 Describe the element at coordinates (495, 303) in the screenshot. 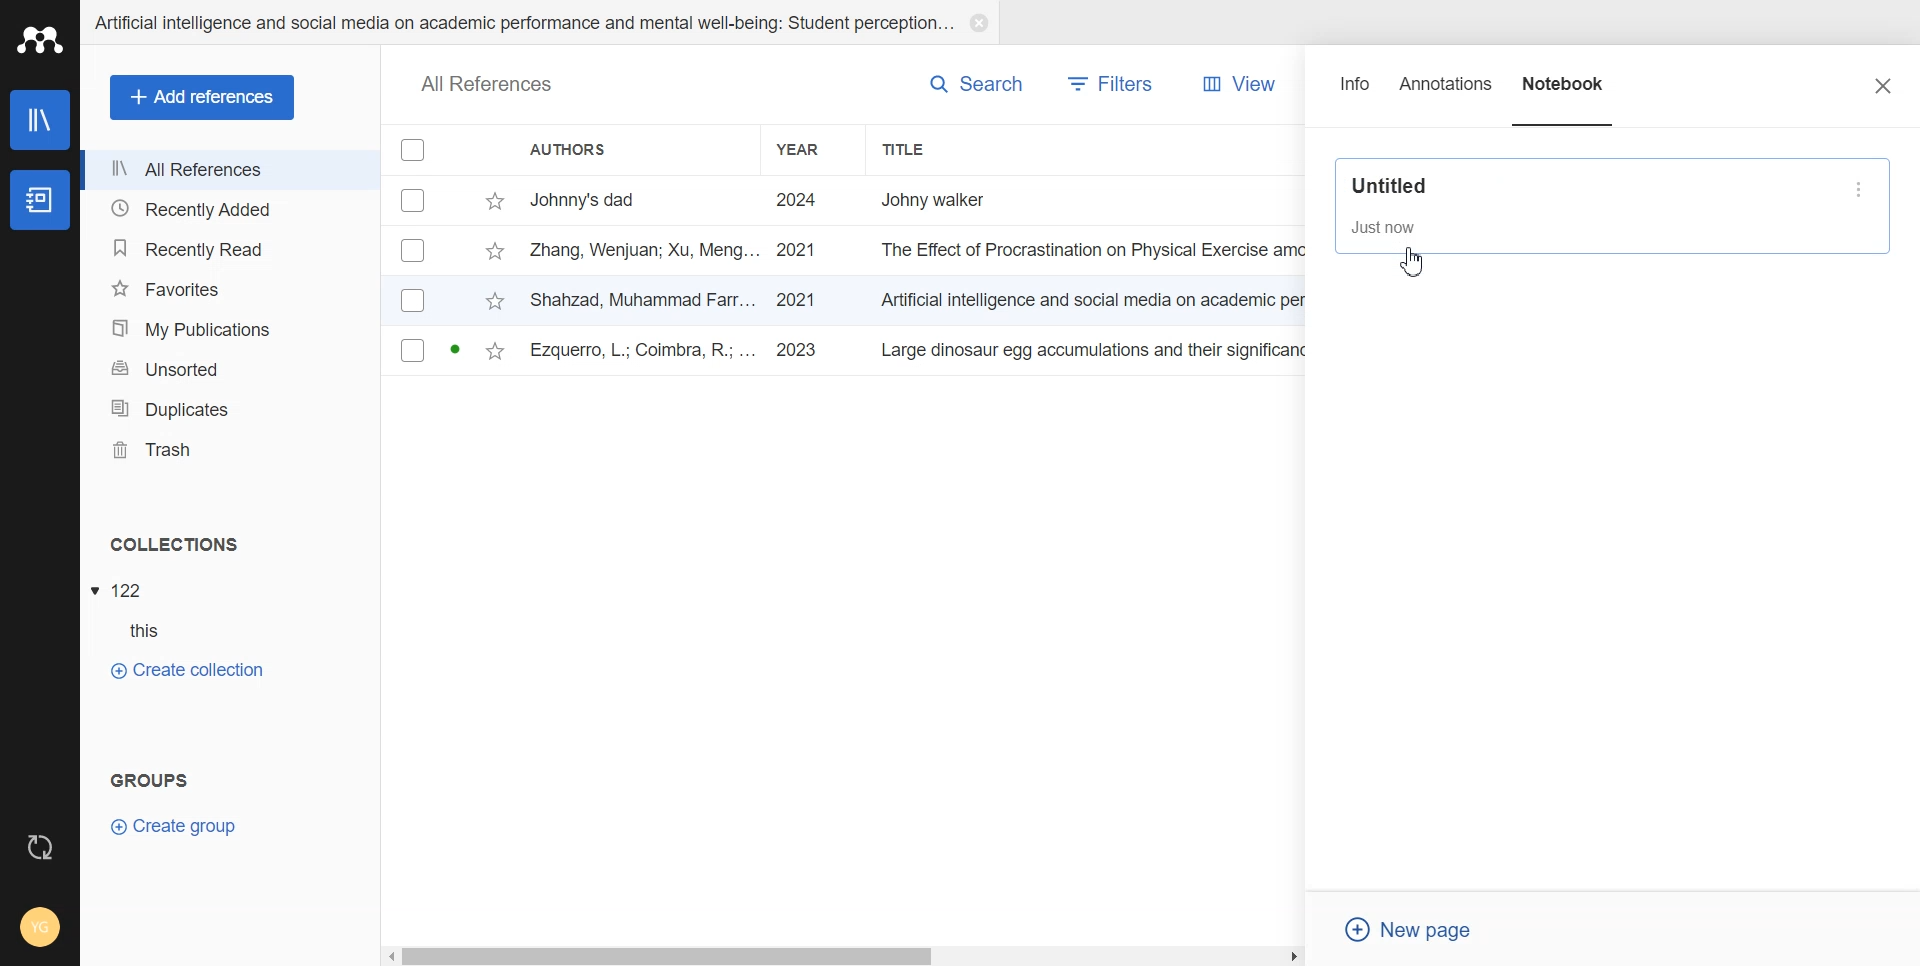

I see `star` at that location.